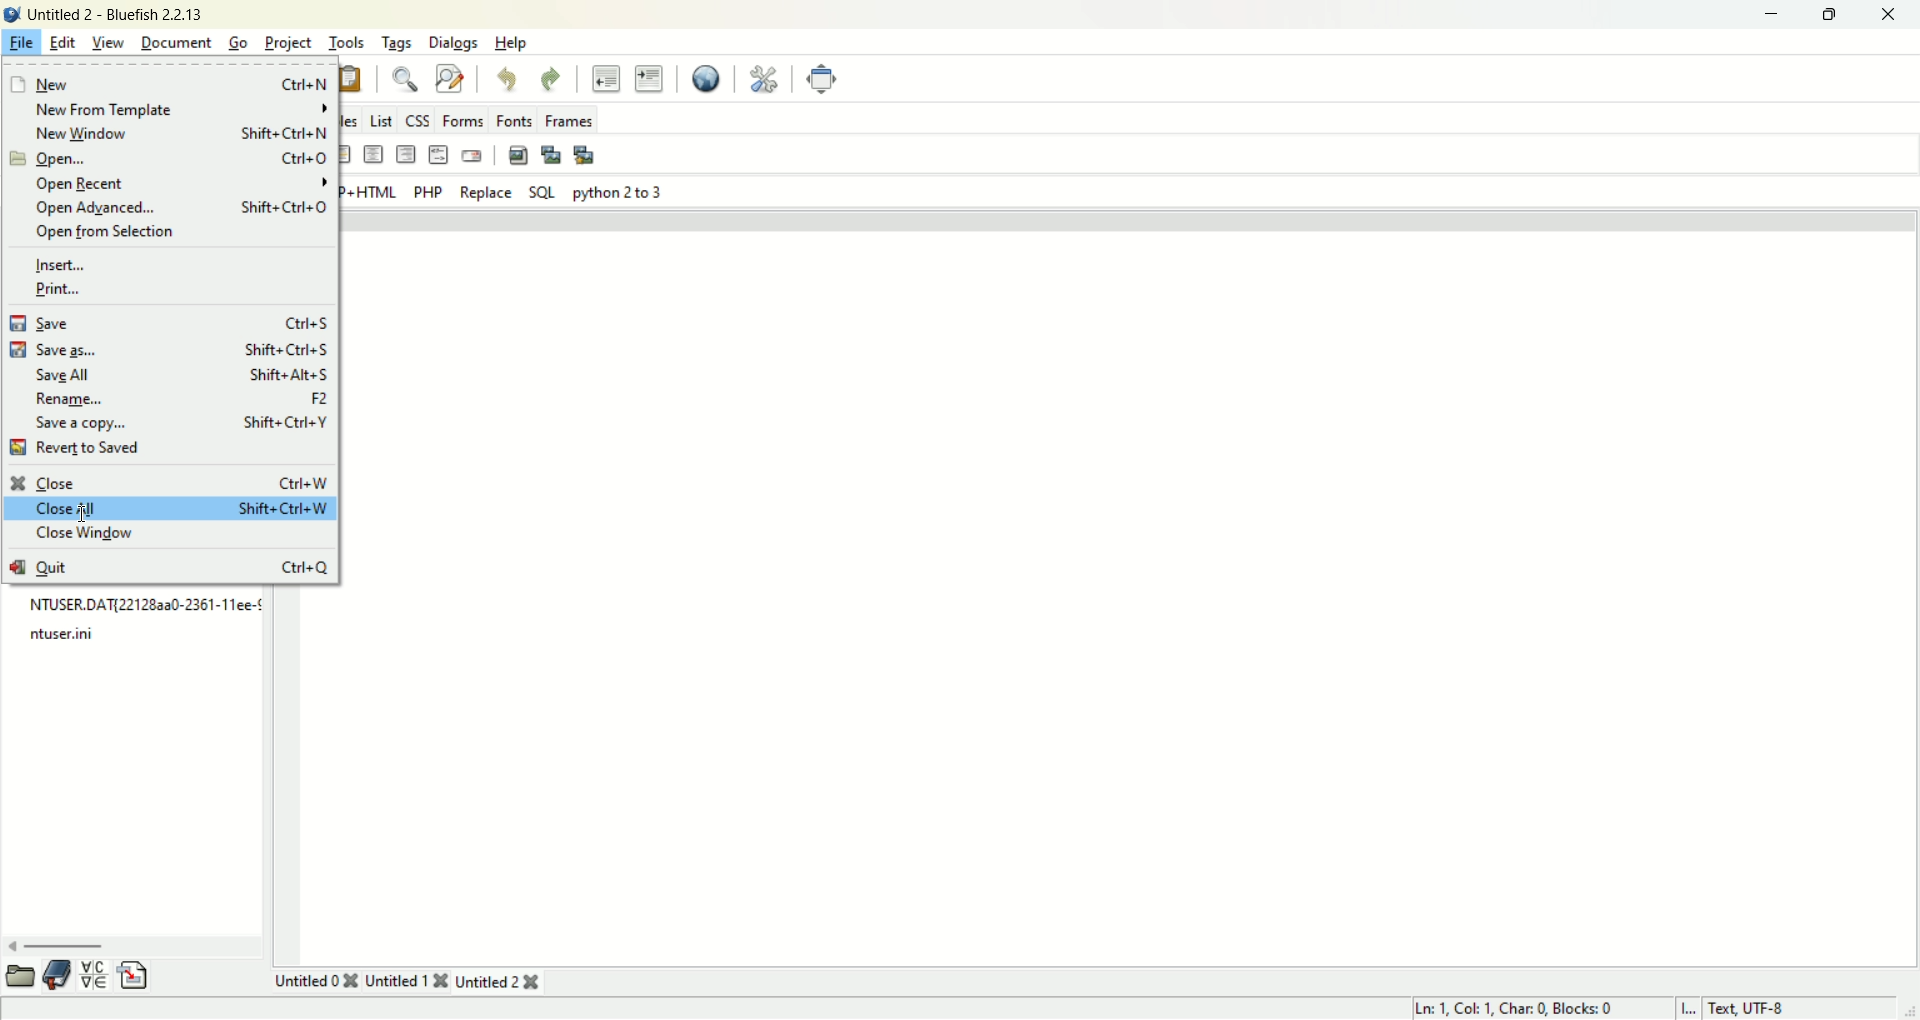 This screenshot has width=1920, height=1020. I want to click on revert to saved, so click(80, 450).